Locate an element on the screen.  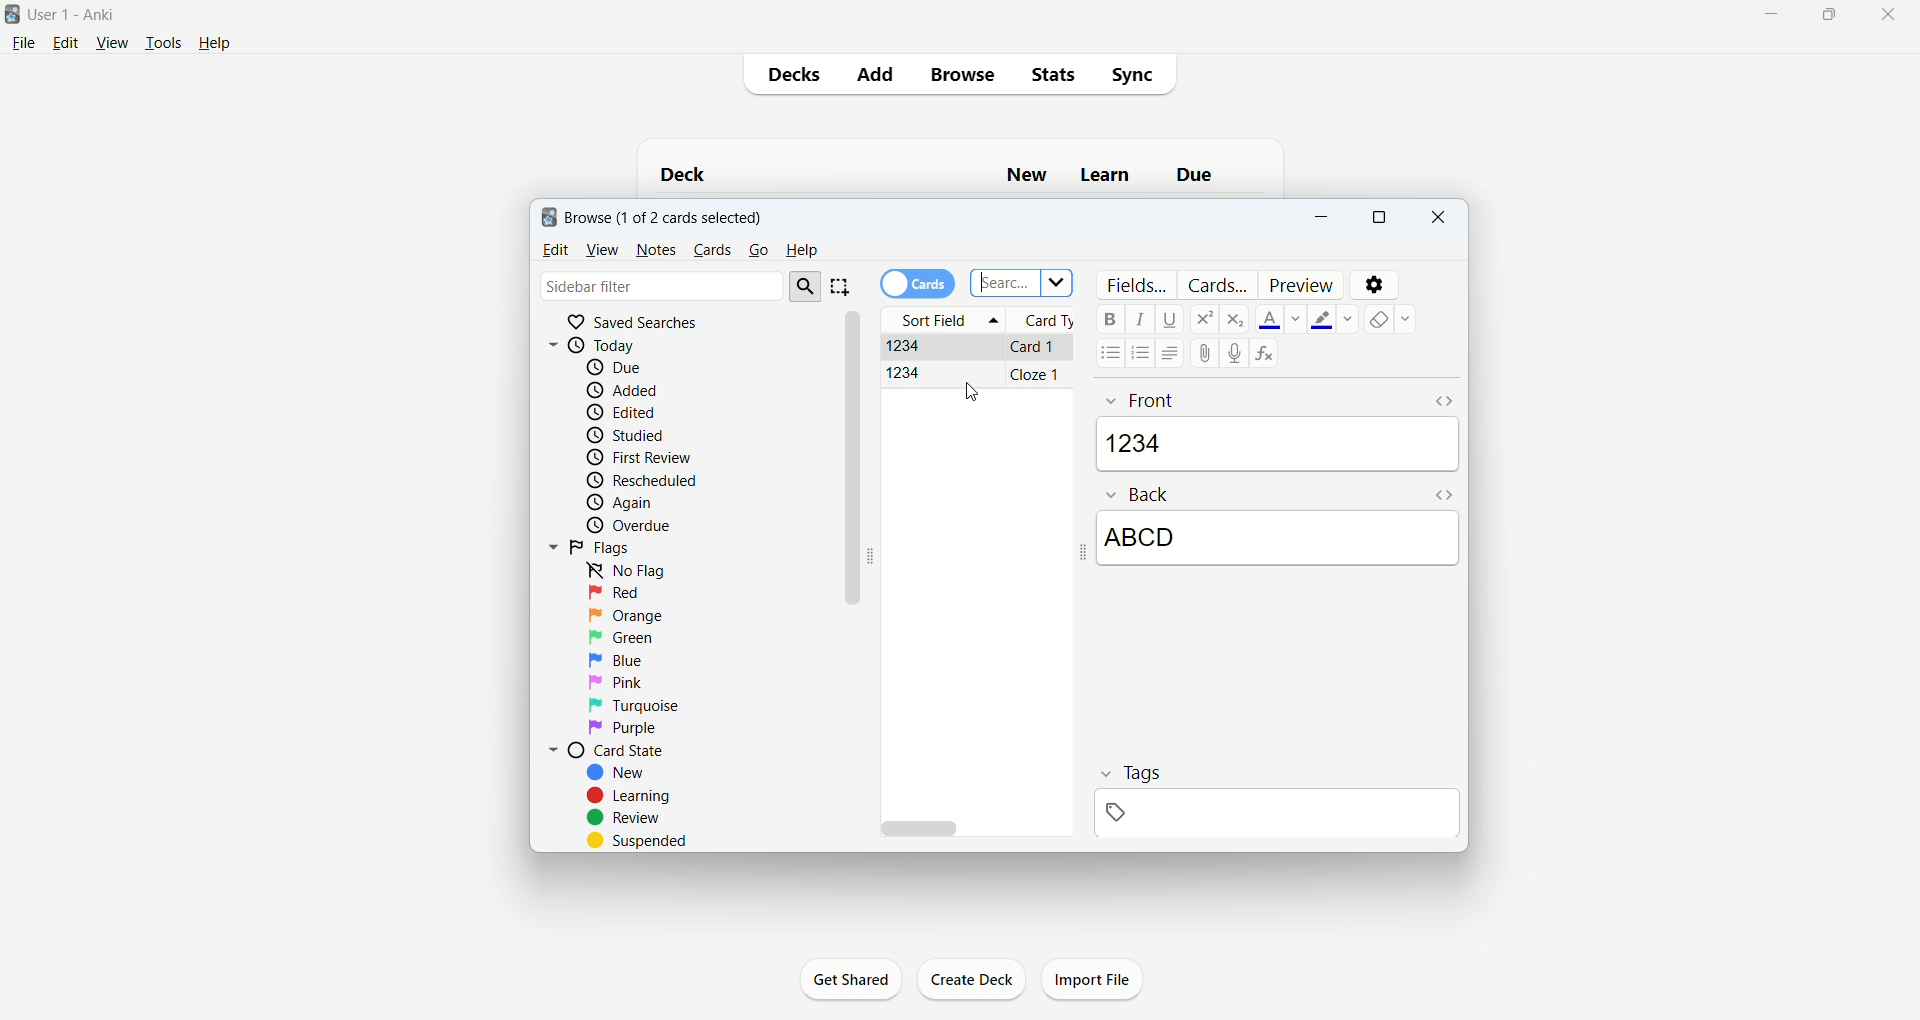
pink is located at coordinates (616, 682).